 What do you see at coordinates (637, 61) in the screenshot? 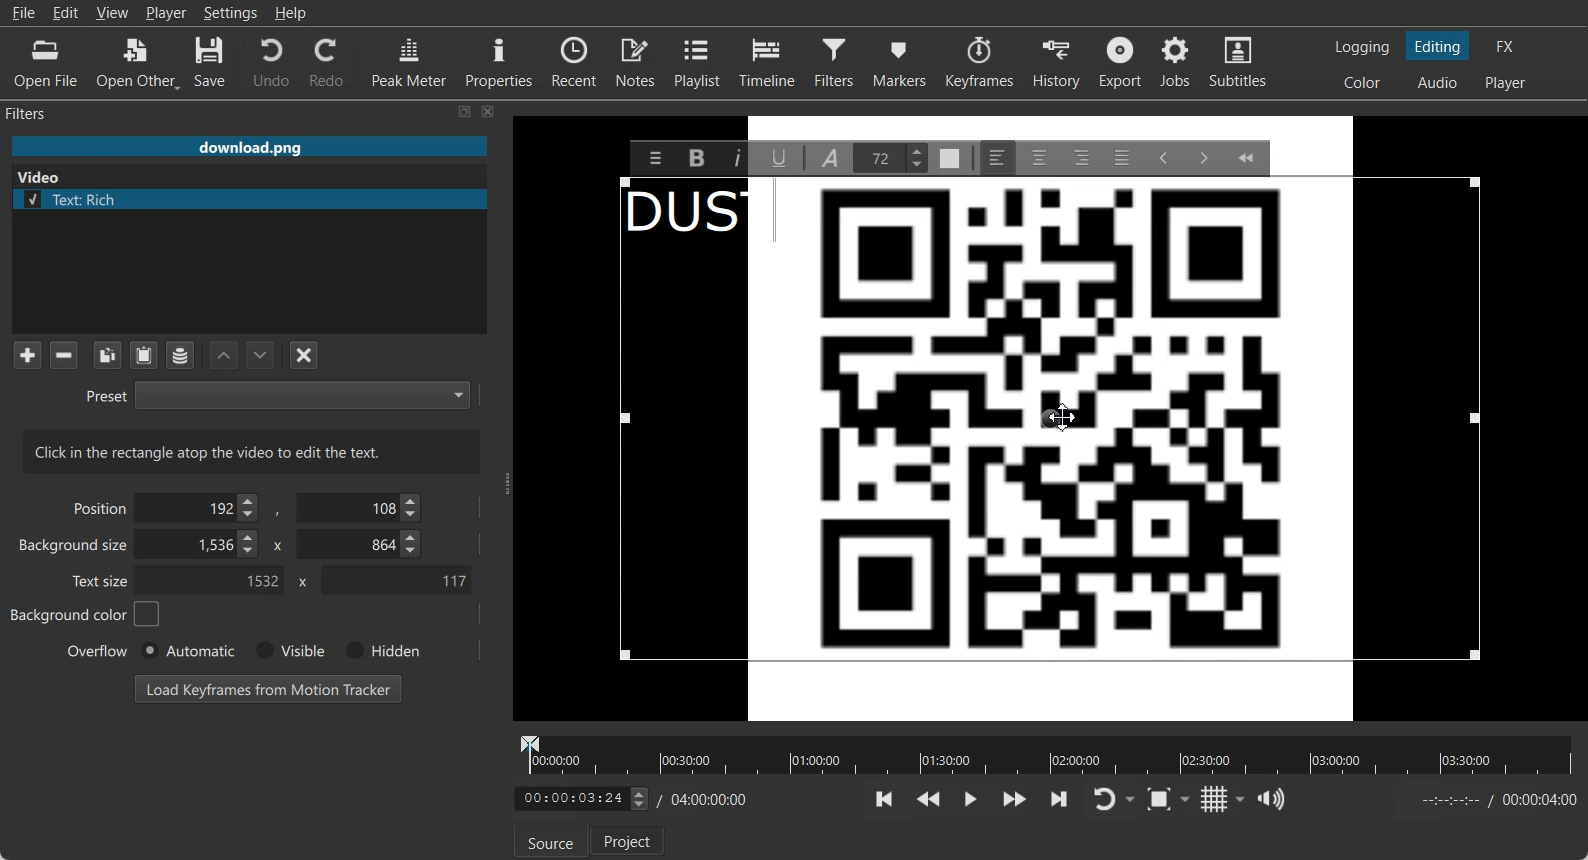
I see `Notes` at bounding box center [637, 61].